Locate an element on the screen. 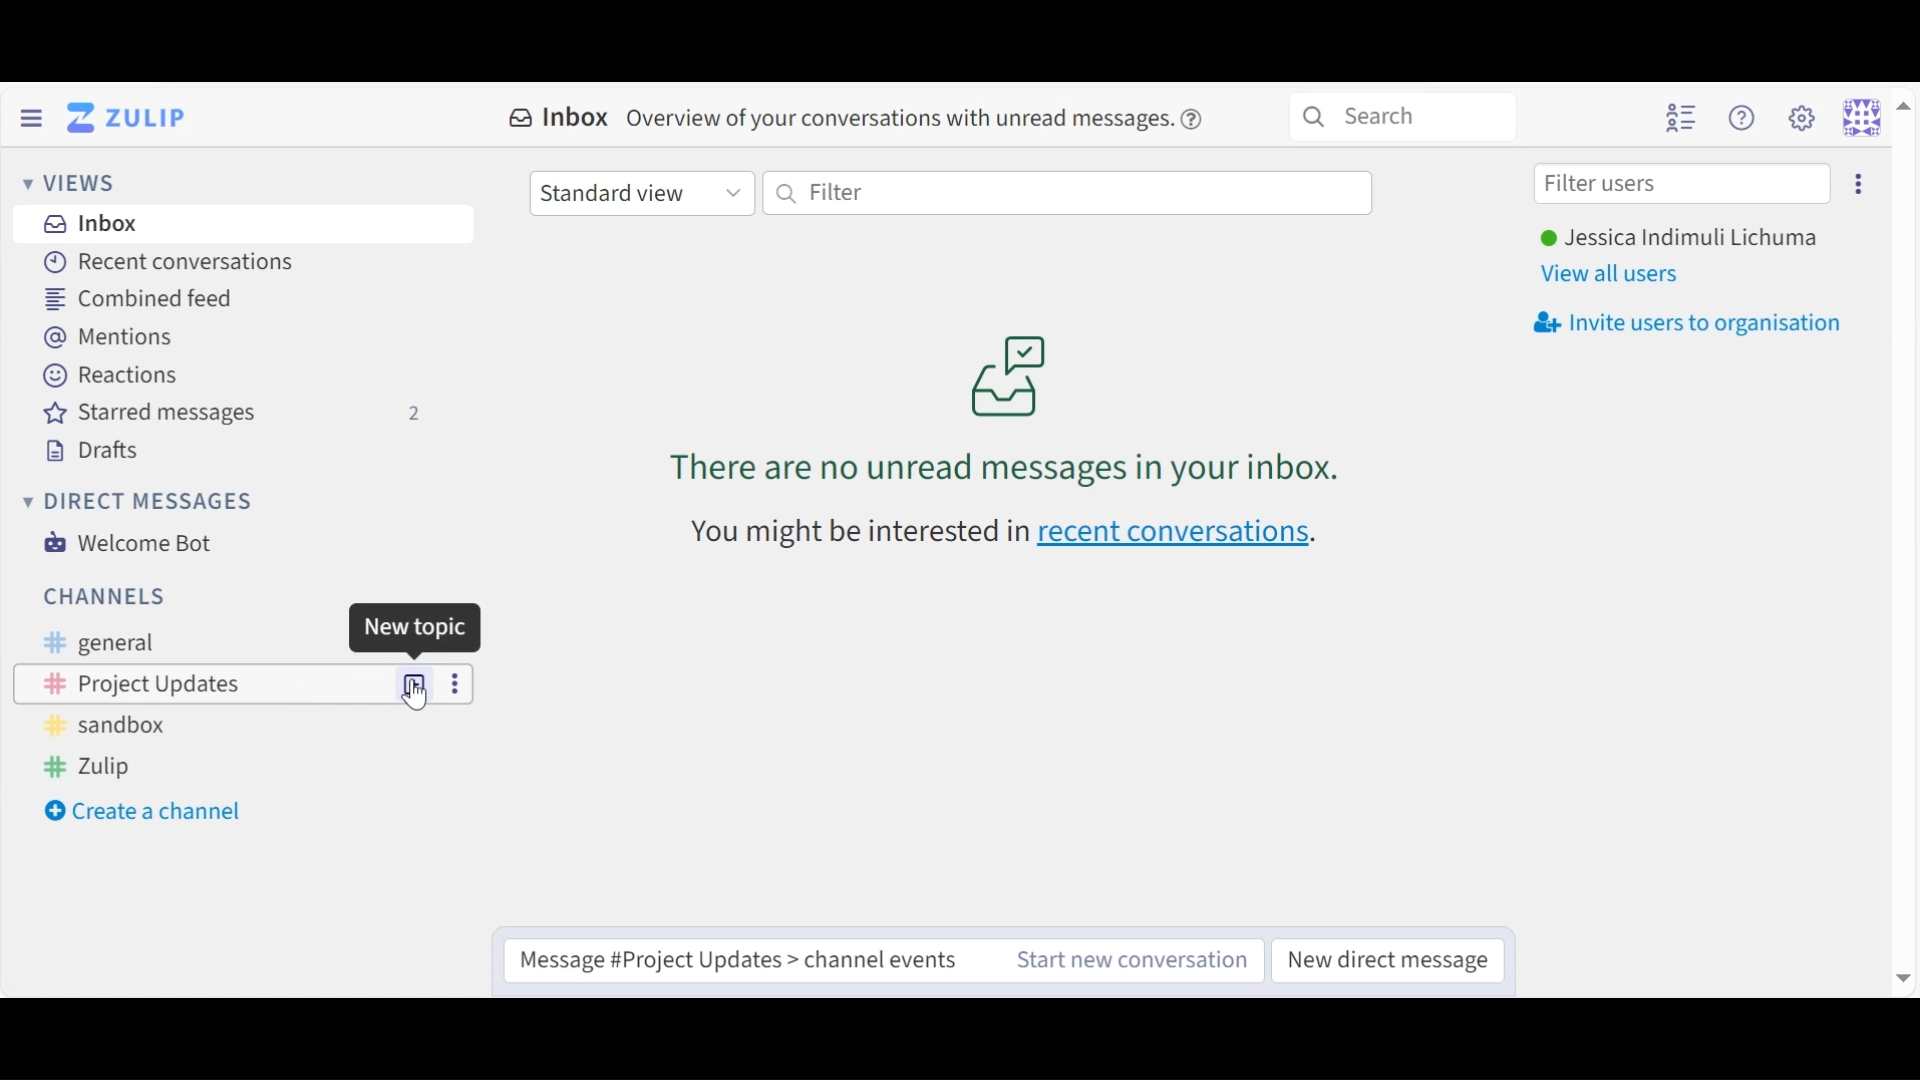 Image resolution: width=1920 pixels, height=1080 pixels. Invite users too organisation is located at coordinates (1857, 182).